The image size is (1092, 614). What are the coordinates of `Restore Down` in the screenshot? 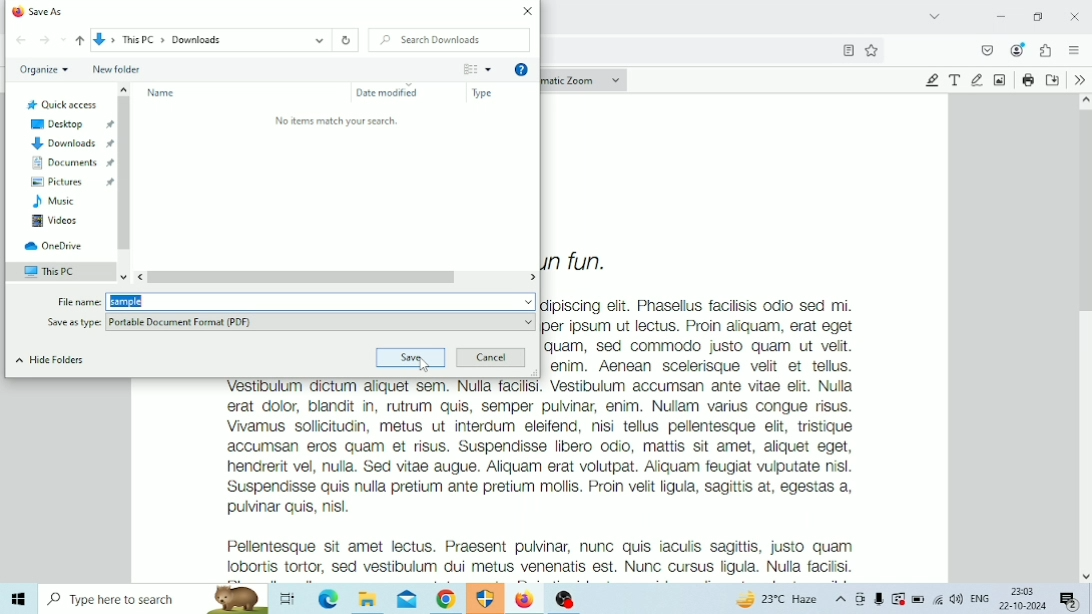 It's located at (1039, 17).